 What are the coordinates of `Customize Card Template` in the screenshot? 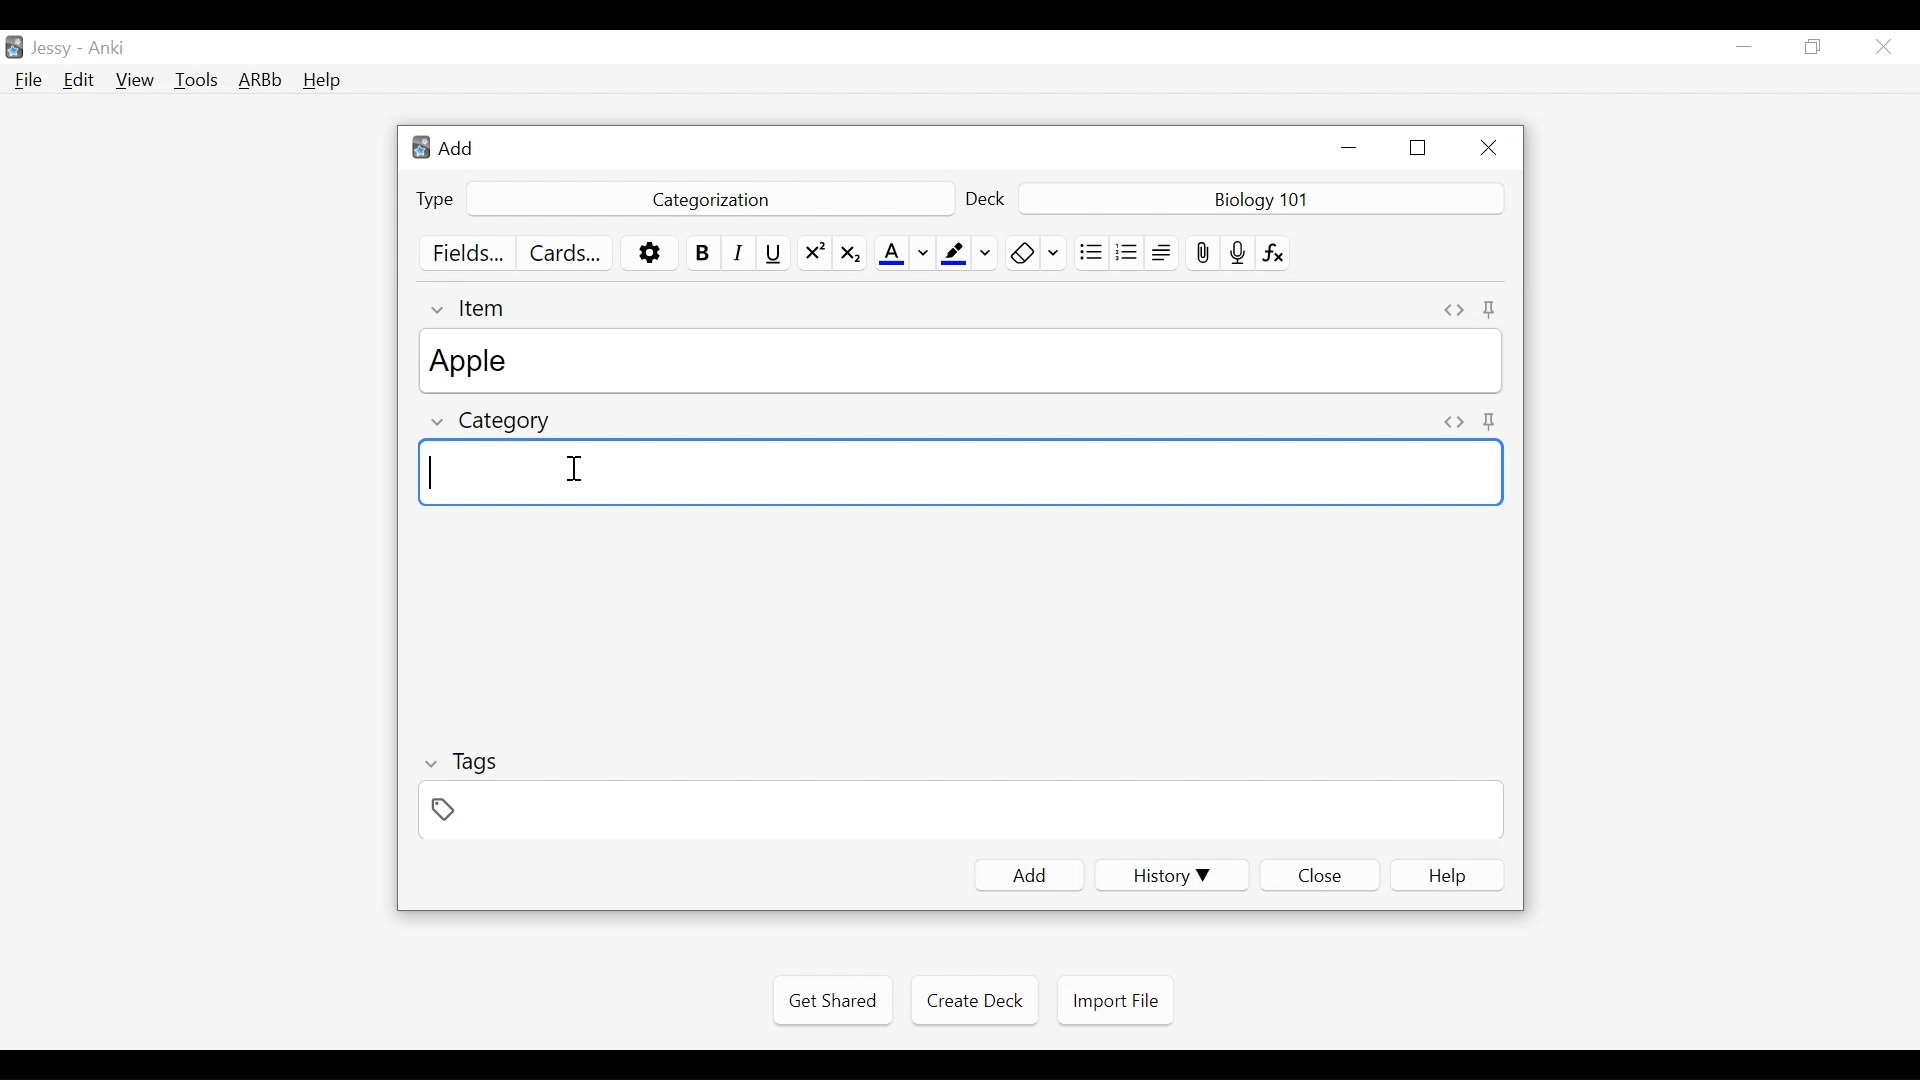 It's located at (563, 255).